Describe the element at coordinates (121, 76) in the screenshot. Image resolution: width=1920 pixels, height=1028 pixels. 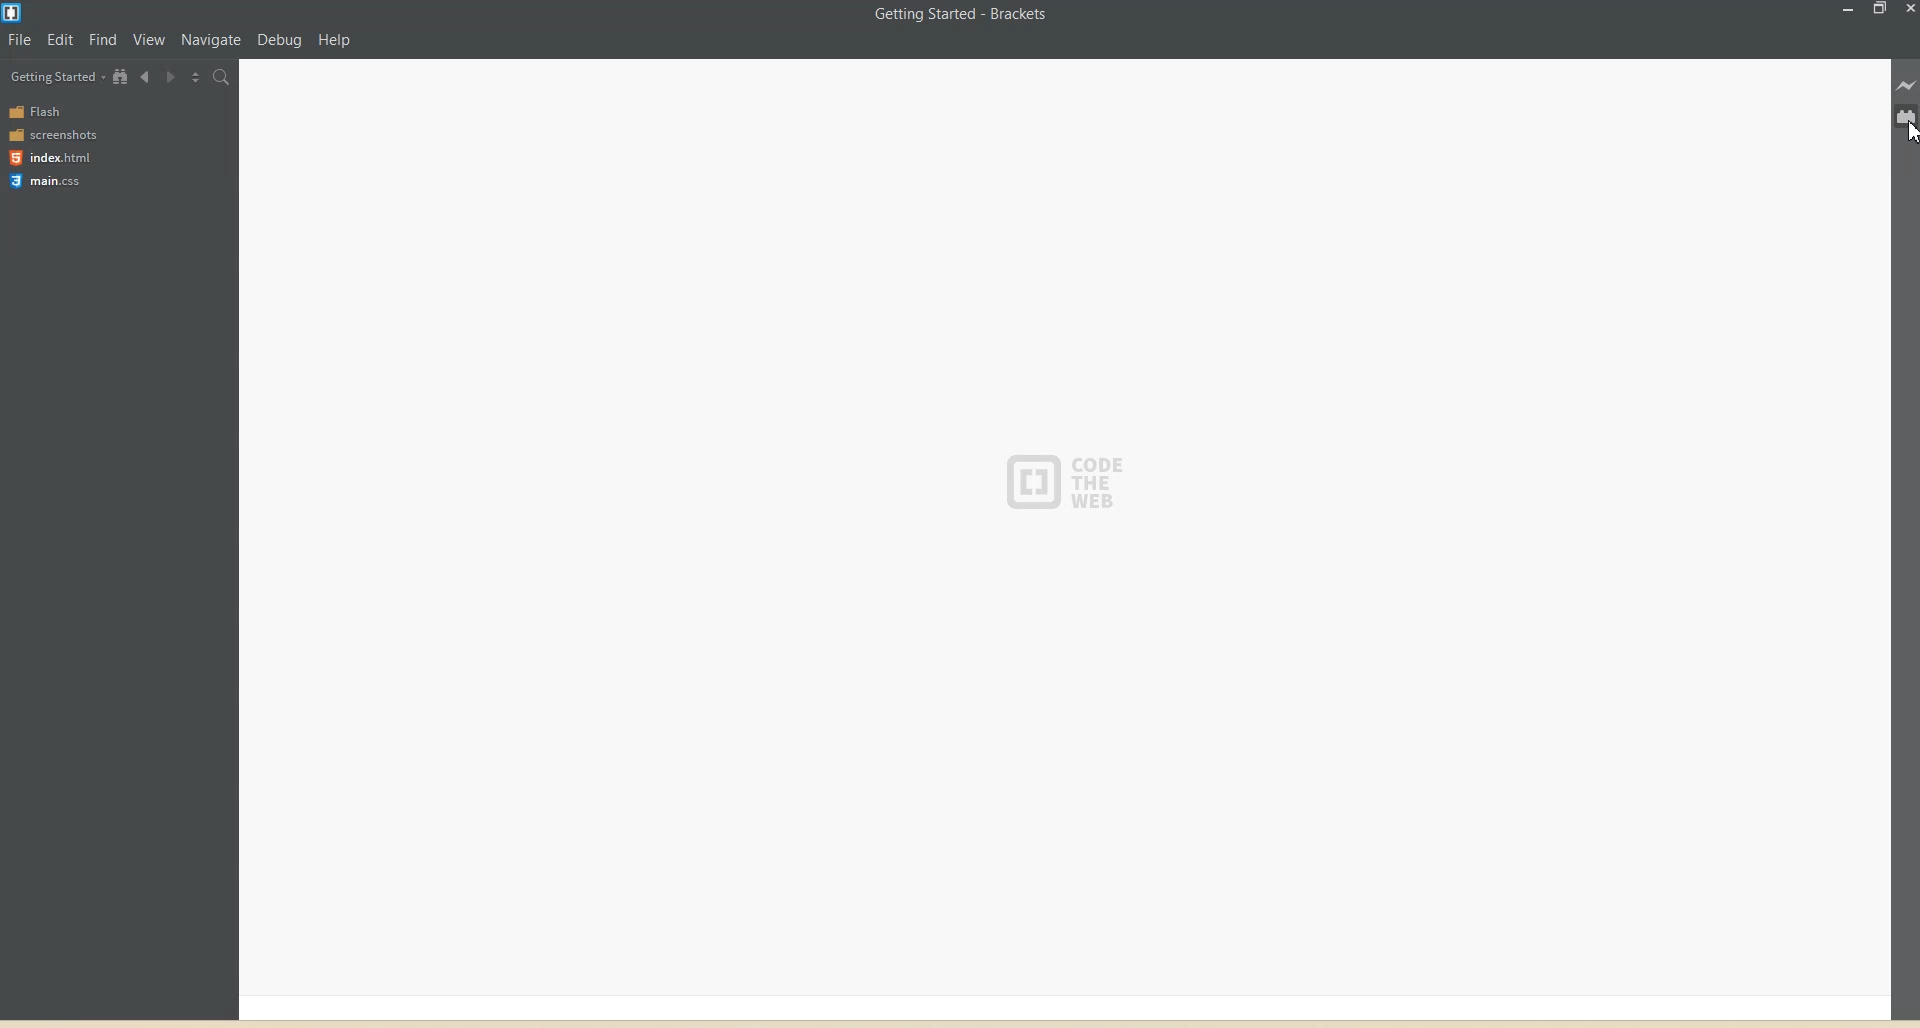
I see `View in file Tree` at that location.